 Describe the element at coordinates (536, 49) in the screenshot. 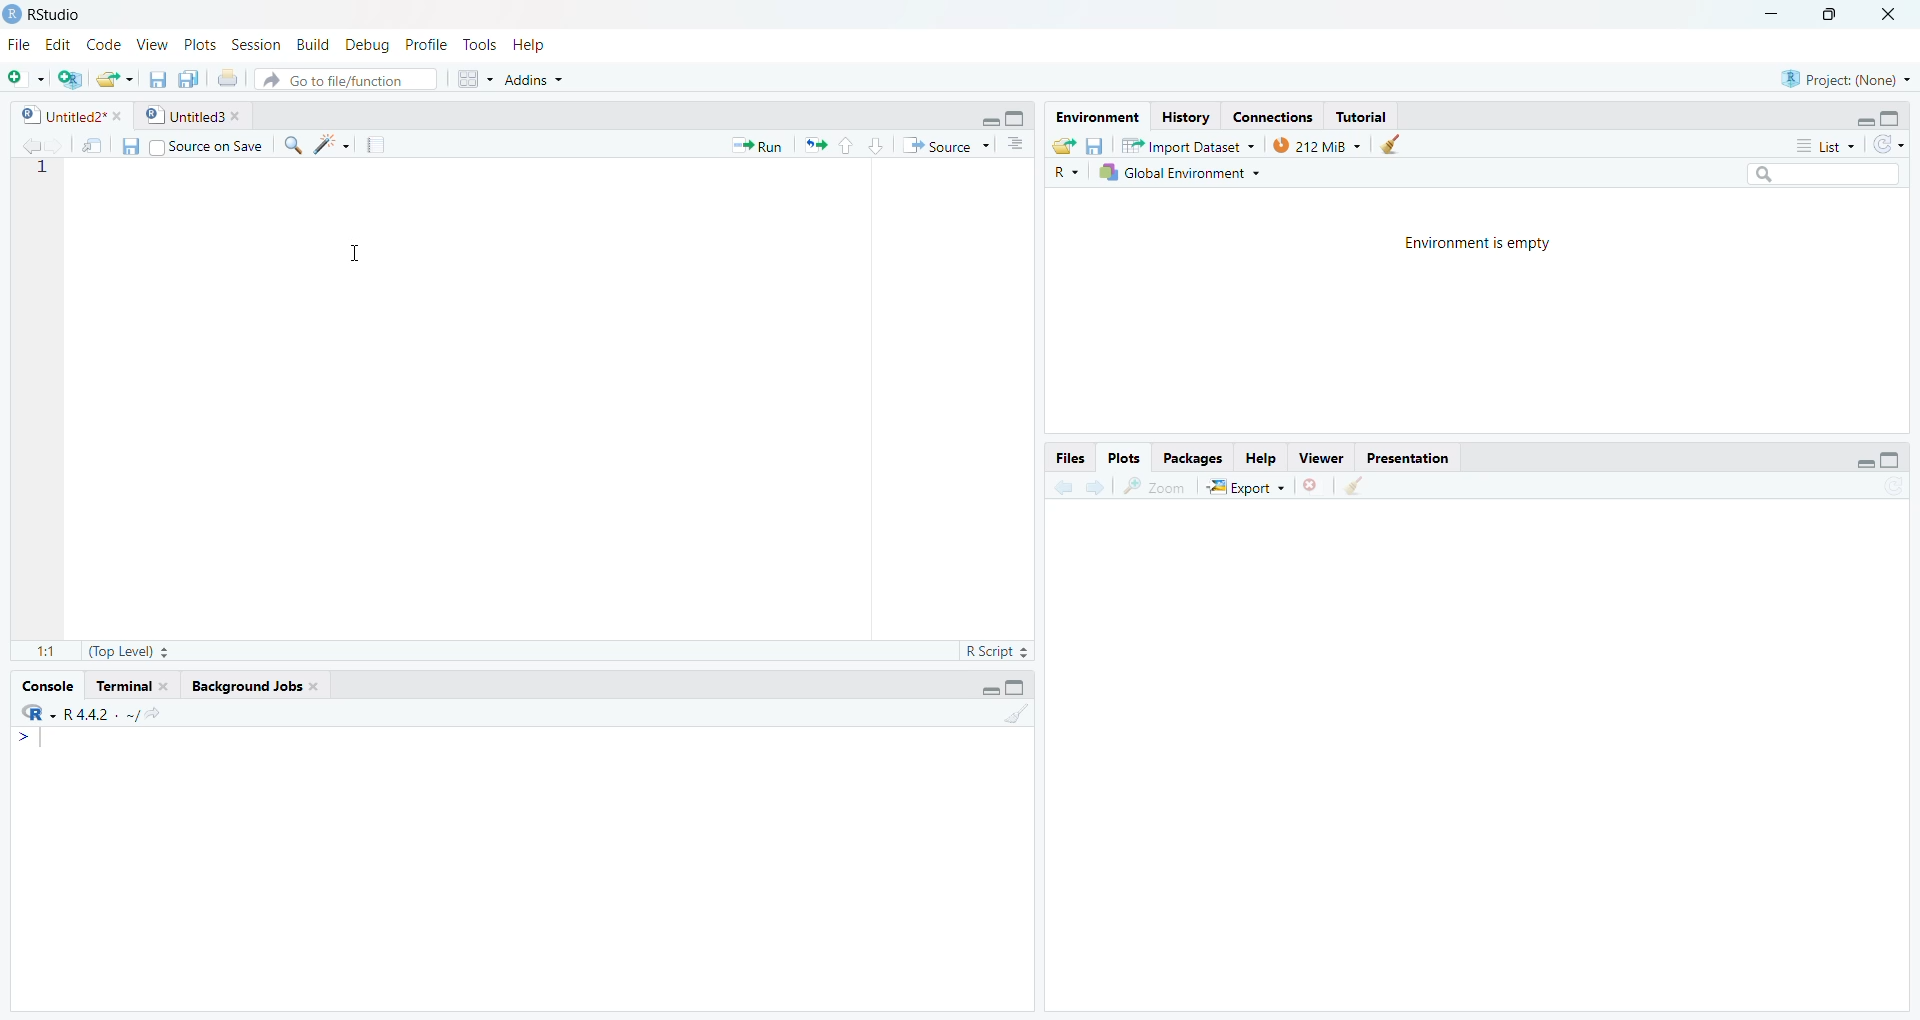

I see `help` at that location.